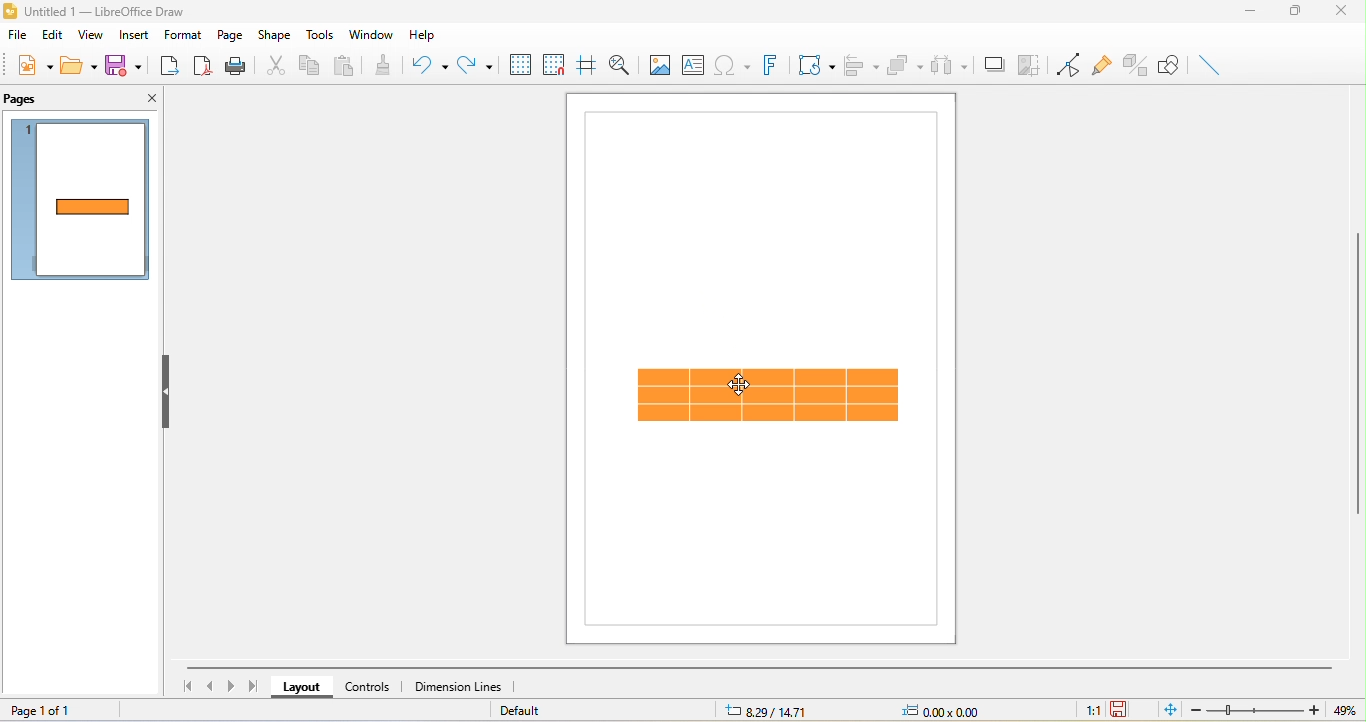 The width and height of the screenshot is (1366, 722). I want to click on layout, so click(305, 688).